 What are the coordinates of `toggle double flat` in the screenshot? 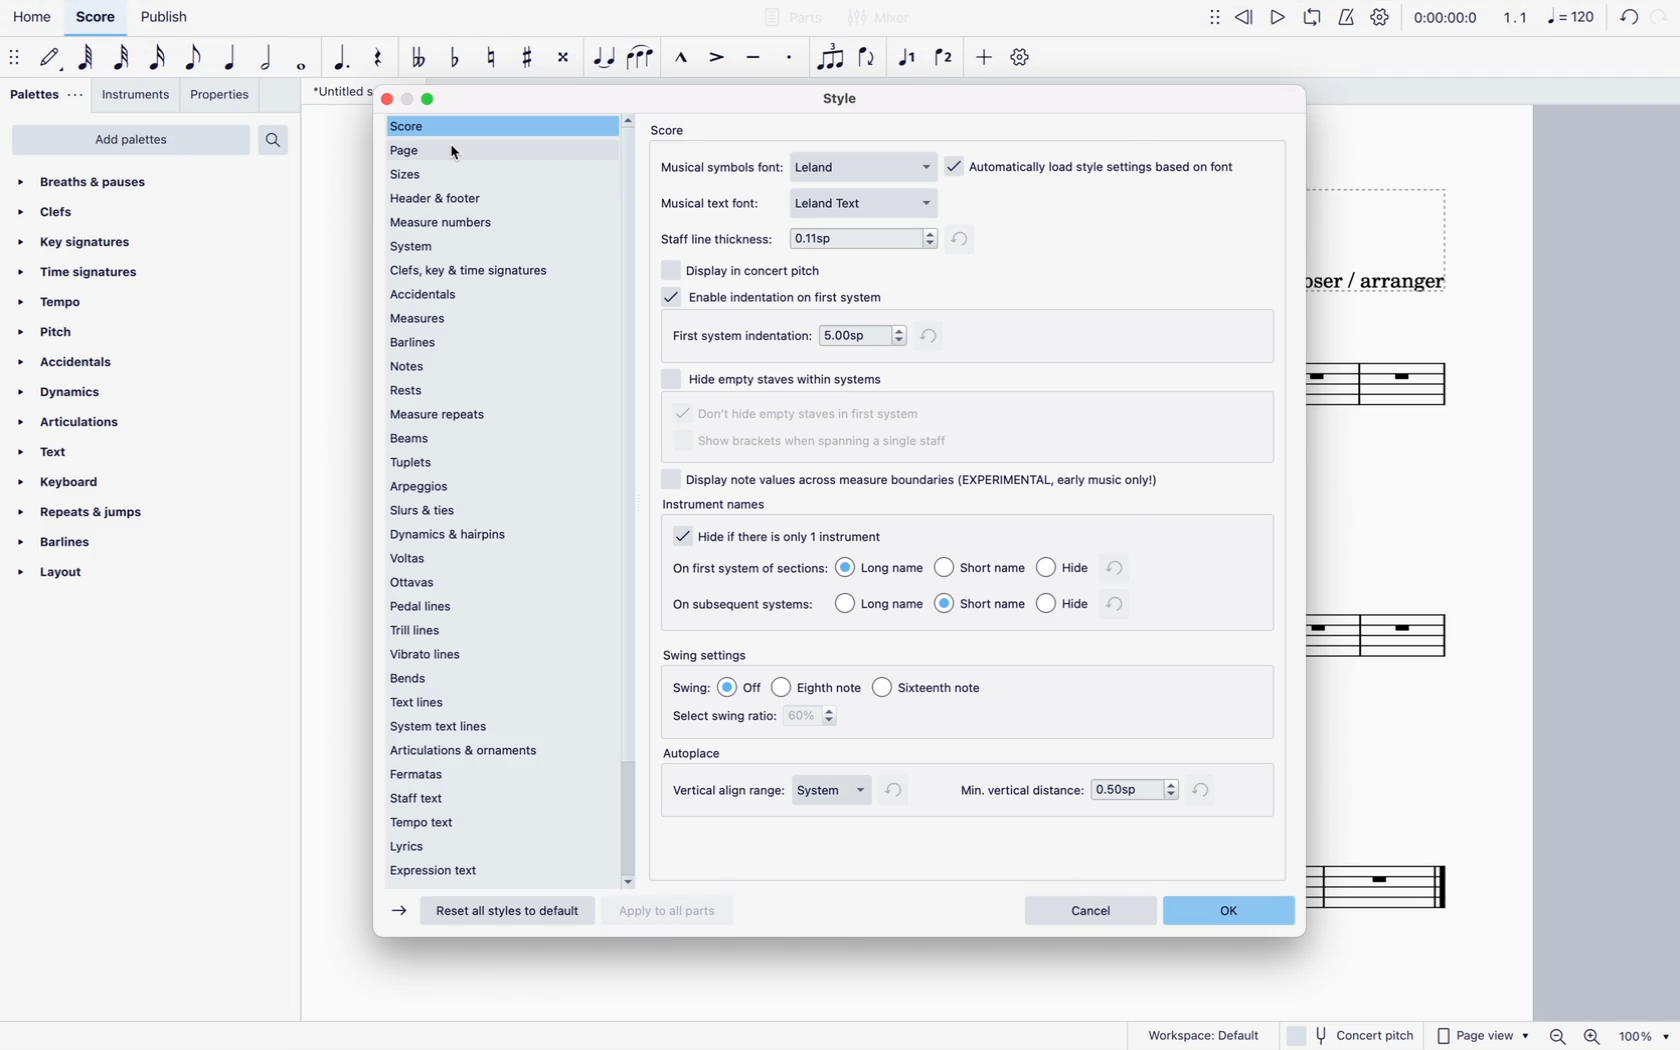 It's located at (421, 61).